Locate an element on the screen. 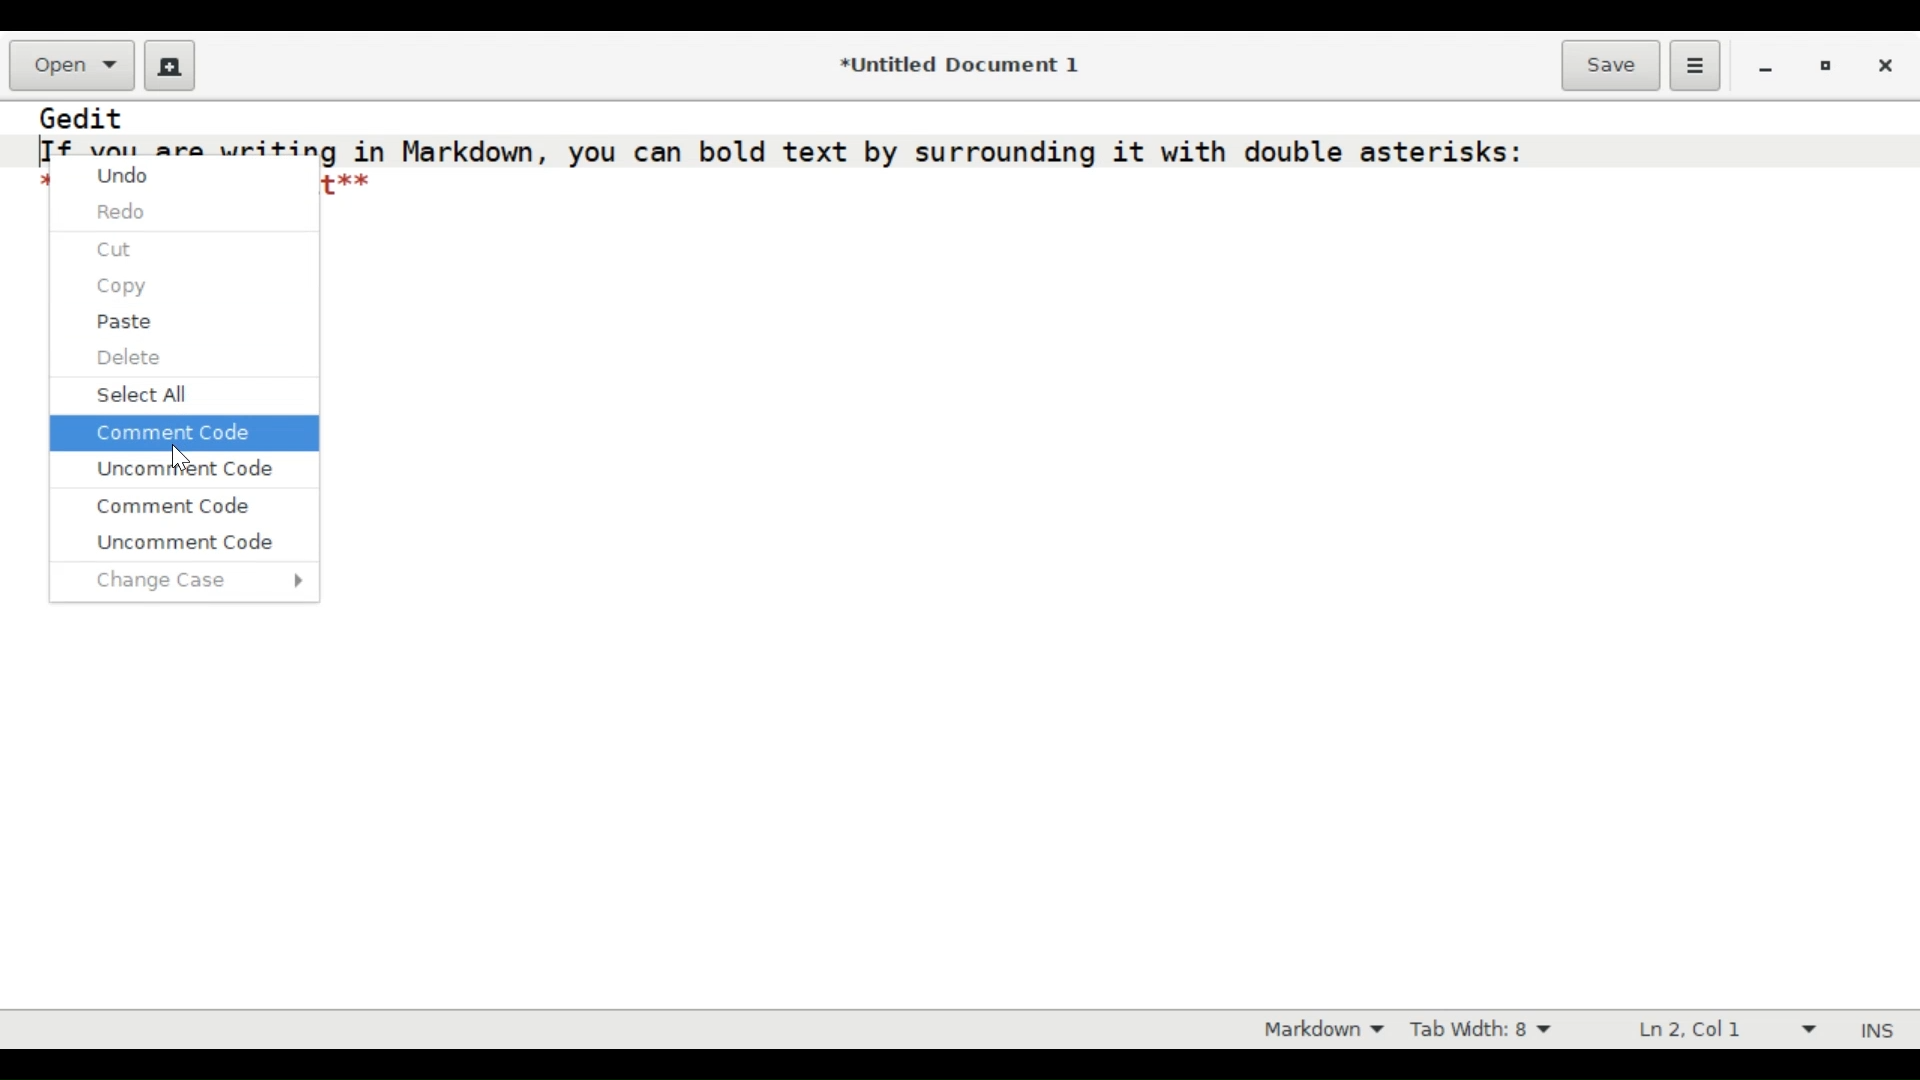 This screenshot has height=1080, width=1920. Save is located at coordinates (1610, 63).